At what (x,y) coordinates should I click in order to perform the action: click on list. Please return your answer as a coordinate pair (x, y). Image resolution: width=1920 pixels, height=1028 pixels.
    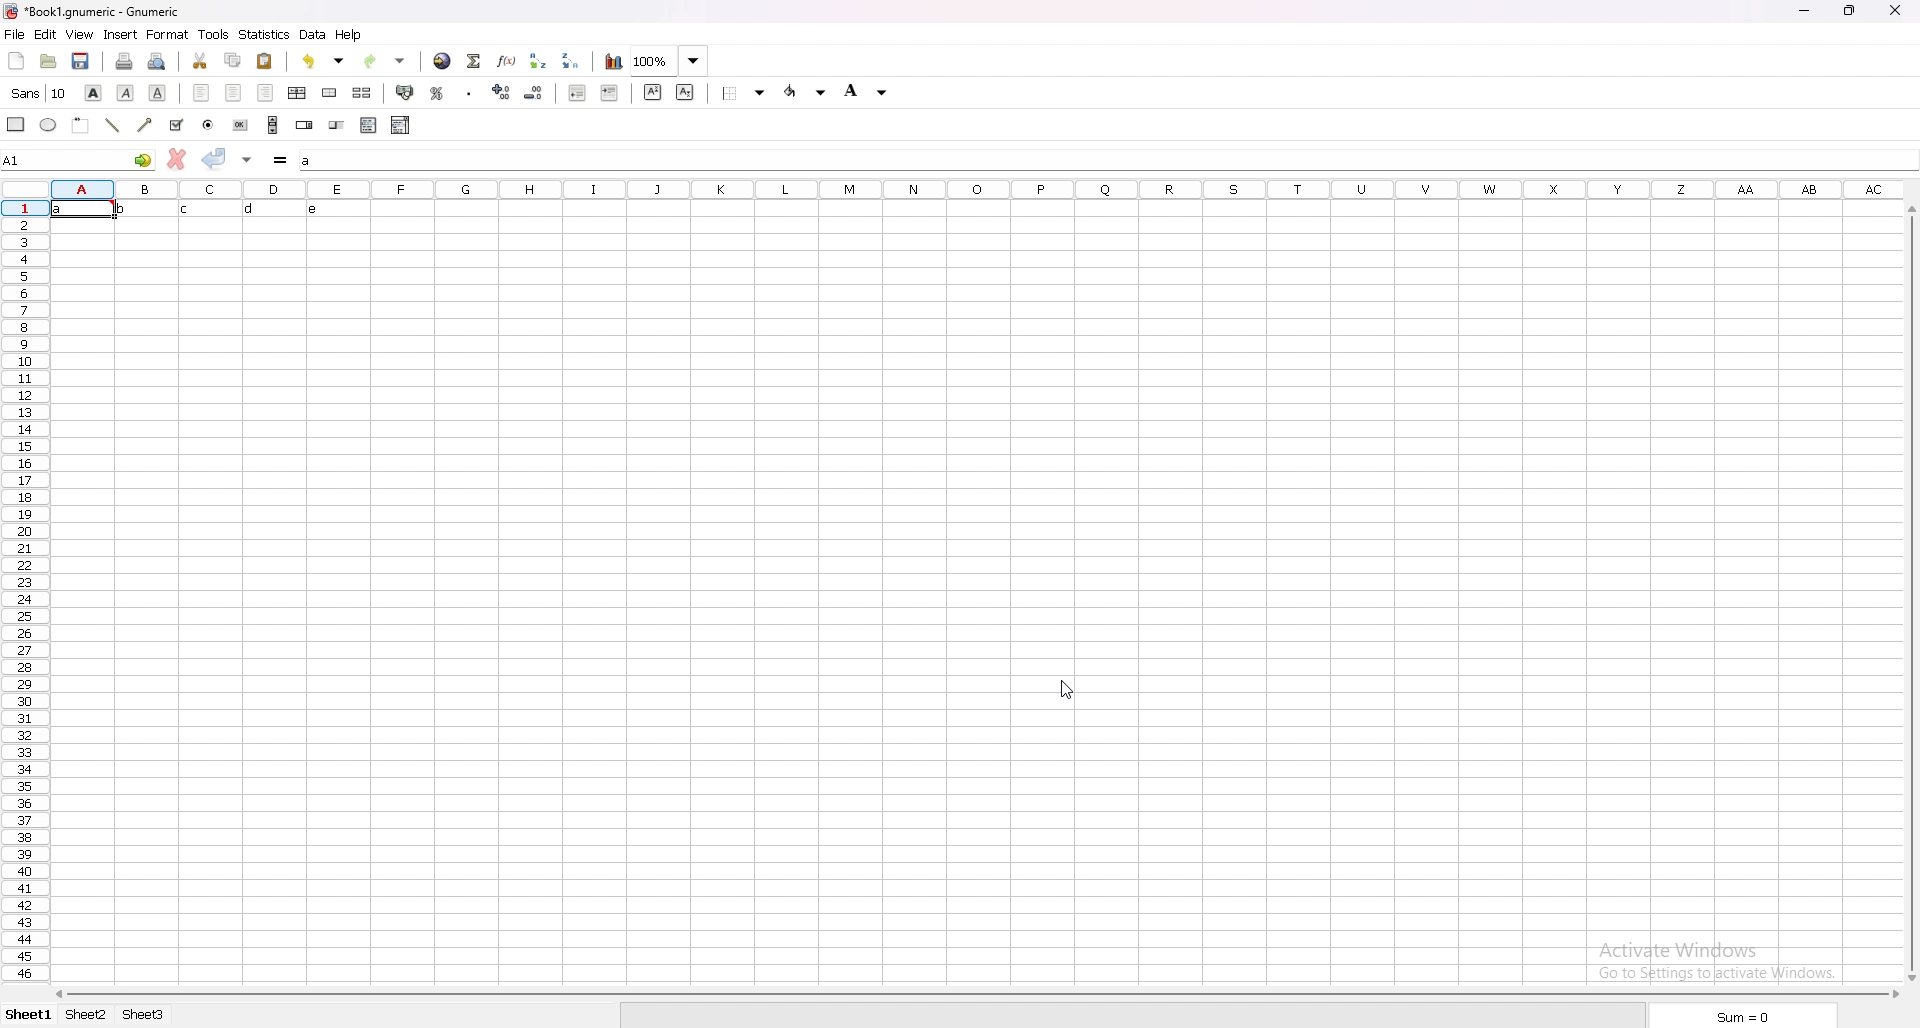
    Looking at the image, I should click on (370, 125).